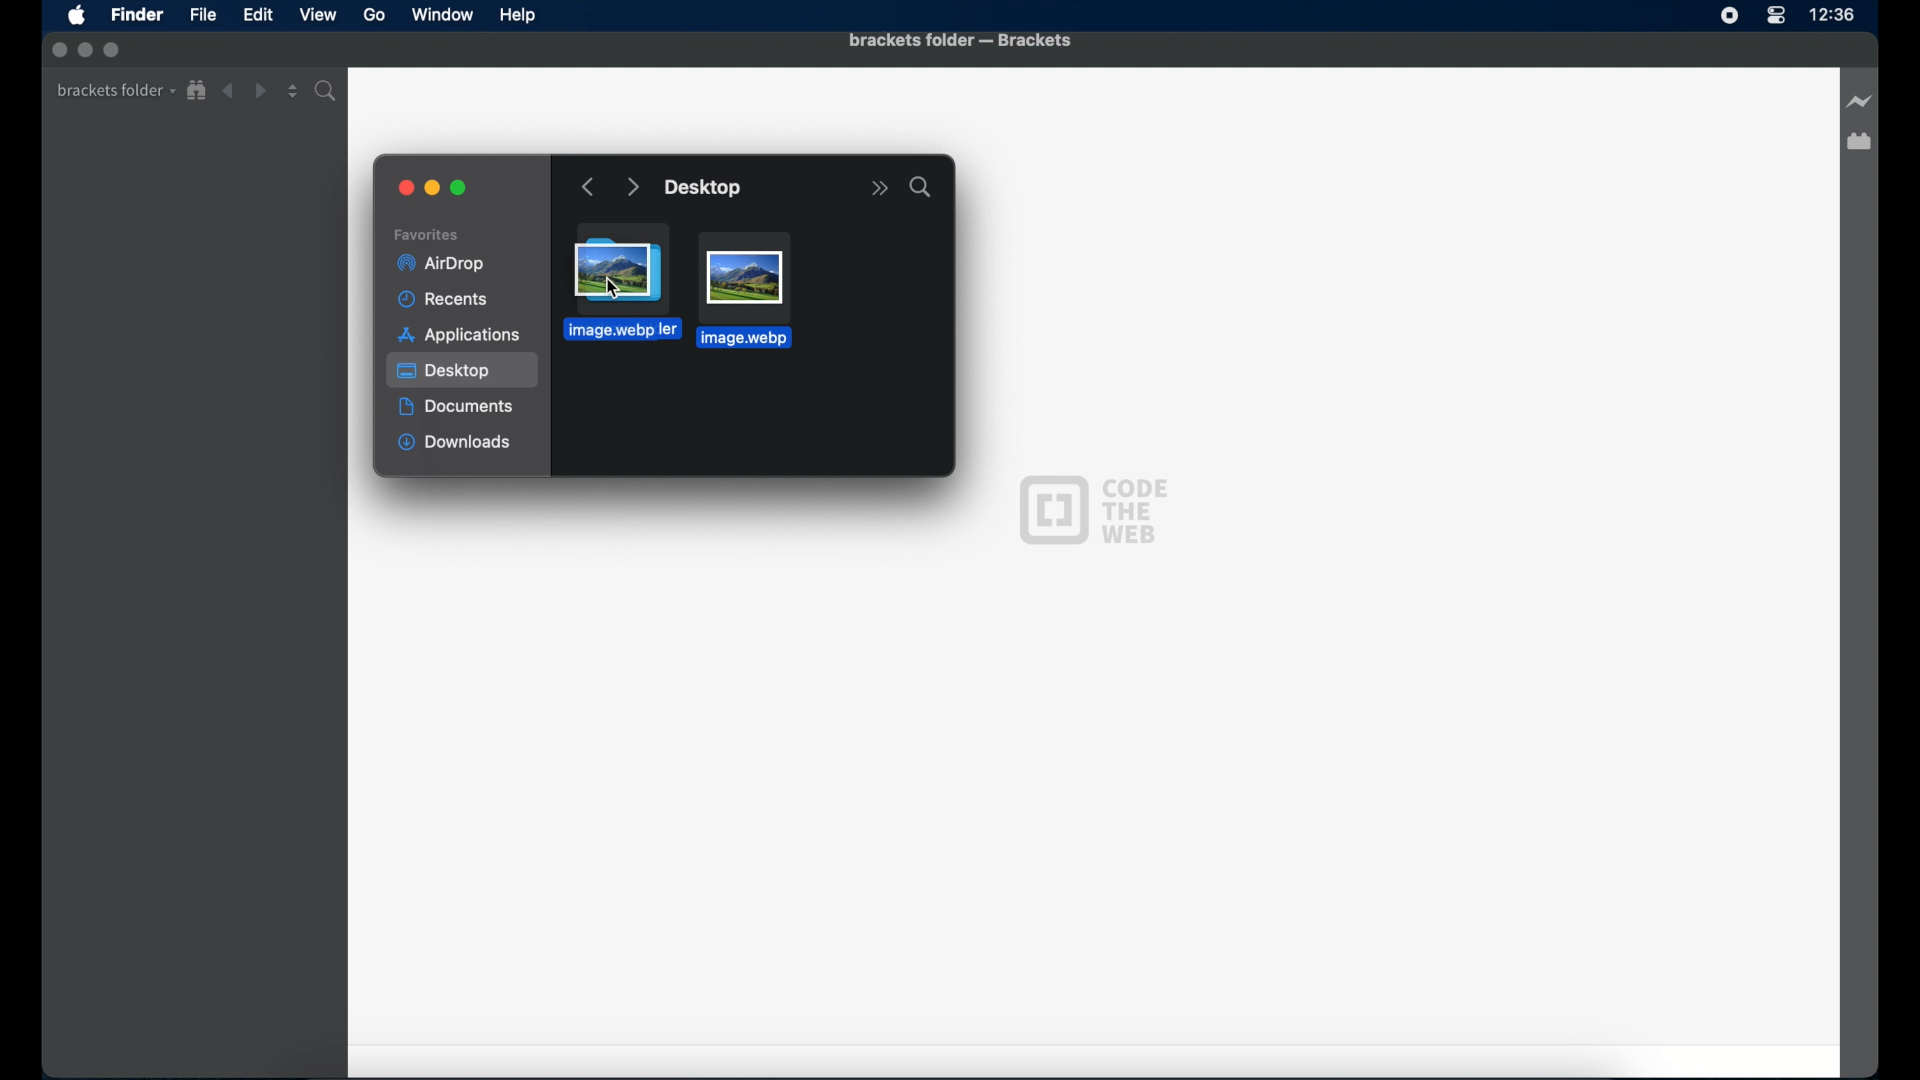 This screenshot has width=1920, height=1080. Describe the element at coordinates (1860, 101) in the screenshot. I see `live preview` at that location.